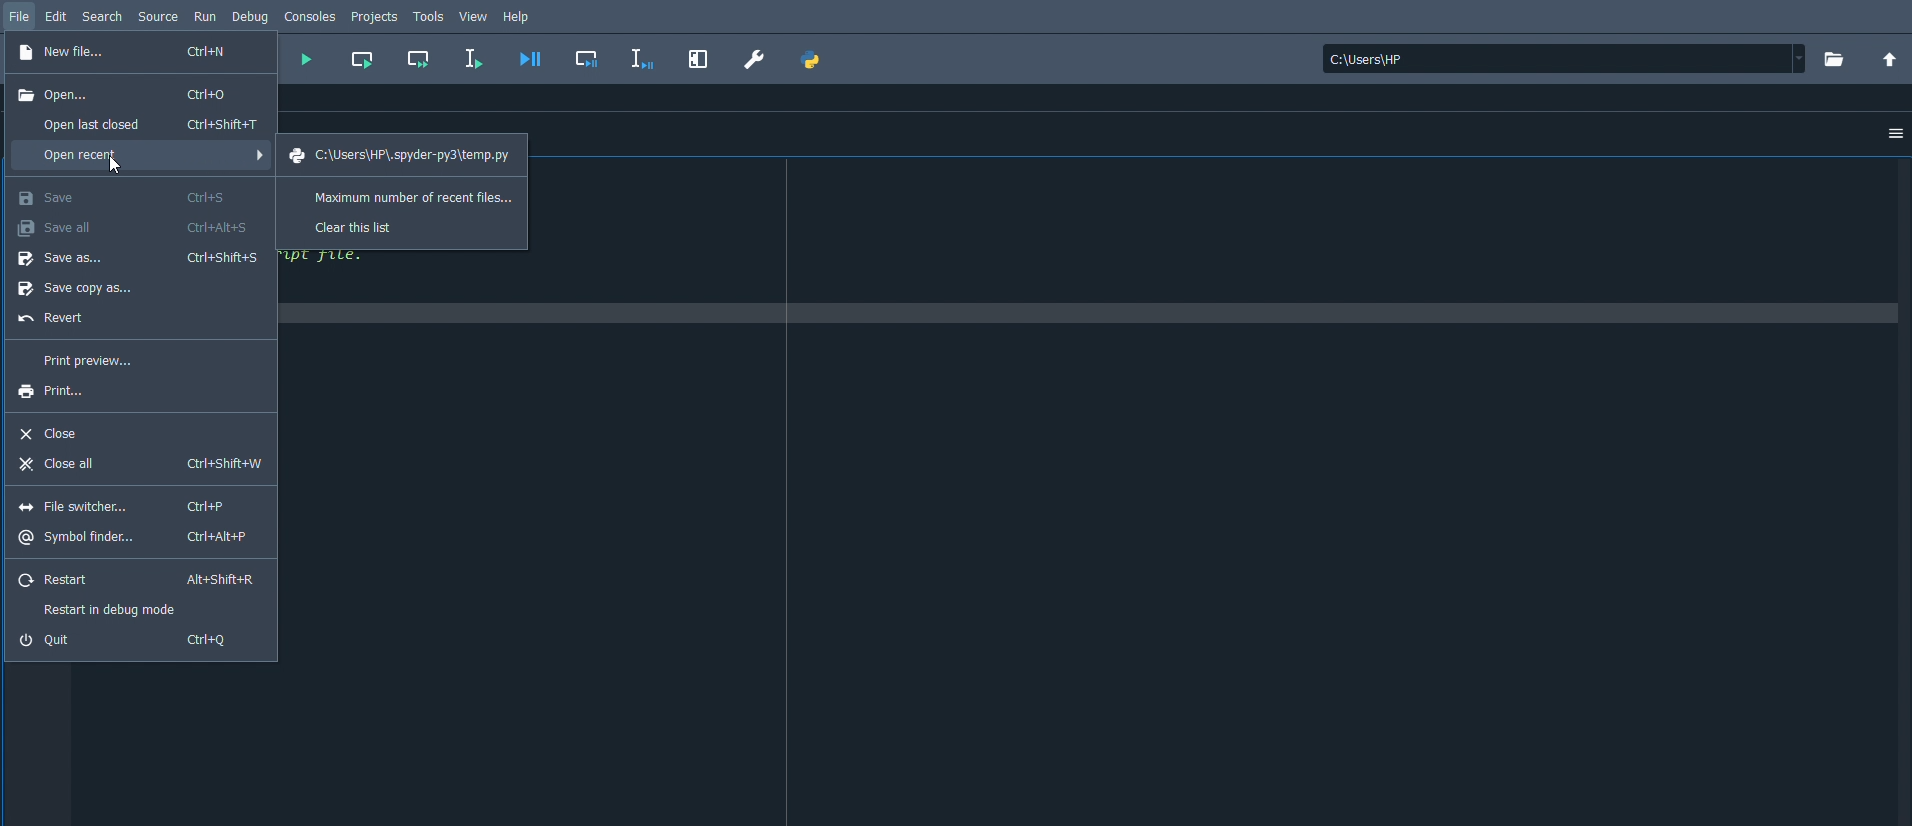 This screenshot has width=1912, height=826. What do you see at coordinates (476, 15) in the screenshot?
I see `View` at bounding box center [476, 15].